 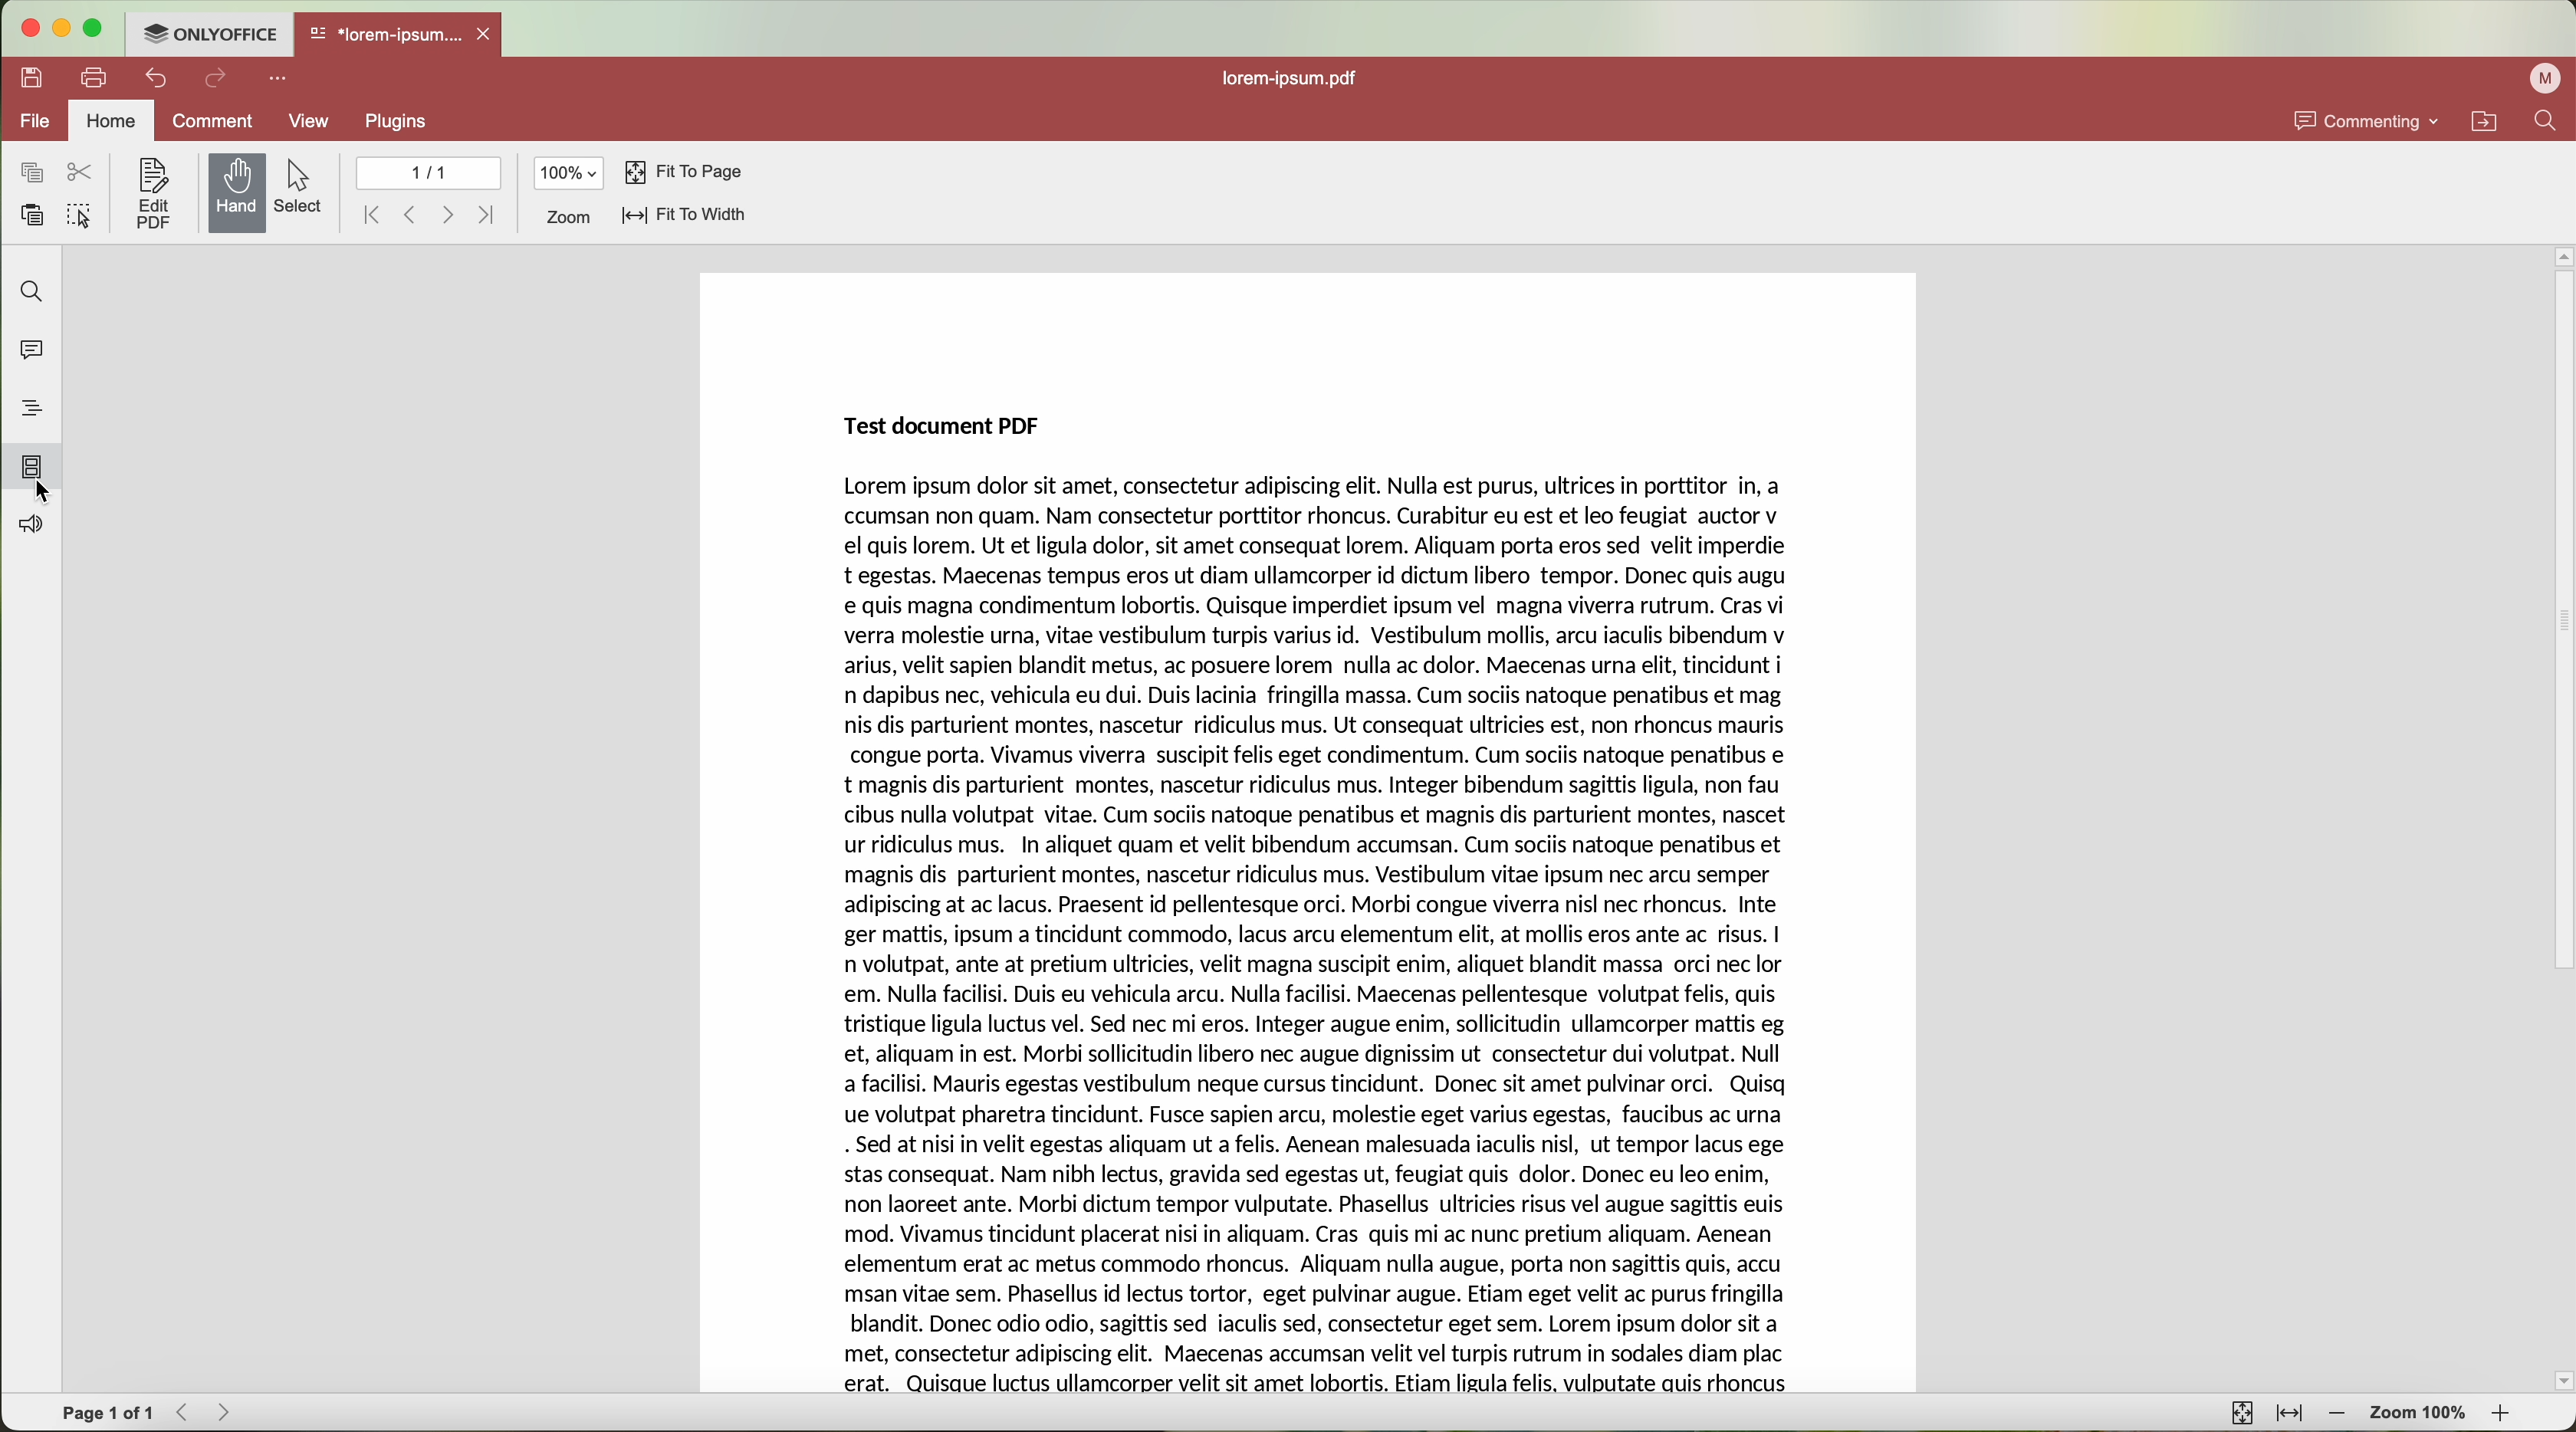 What do you see at coordinates (32, 465) in the screenshot?
I see `click on page thumbnails` at bounding box center [32, 465].